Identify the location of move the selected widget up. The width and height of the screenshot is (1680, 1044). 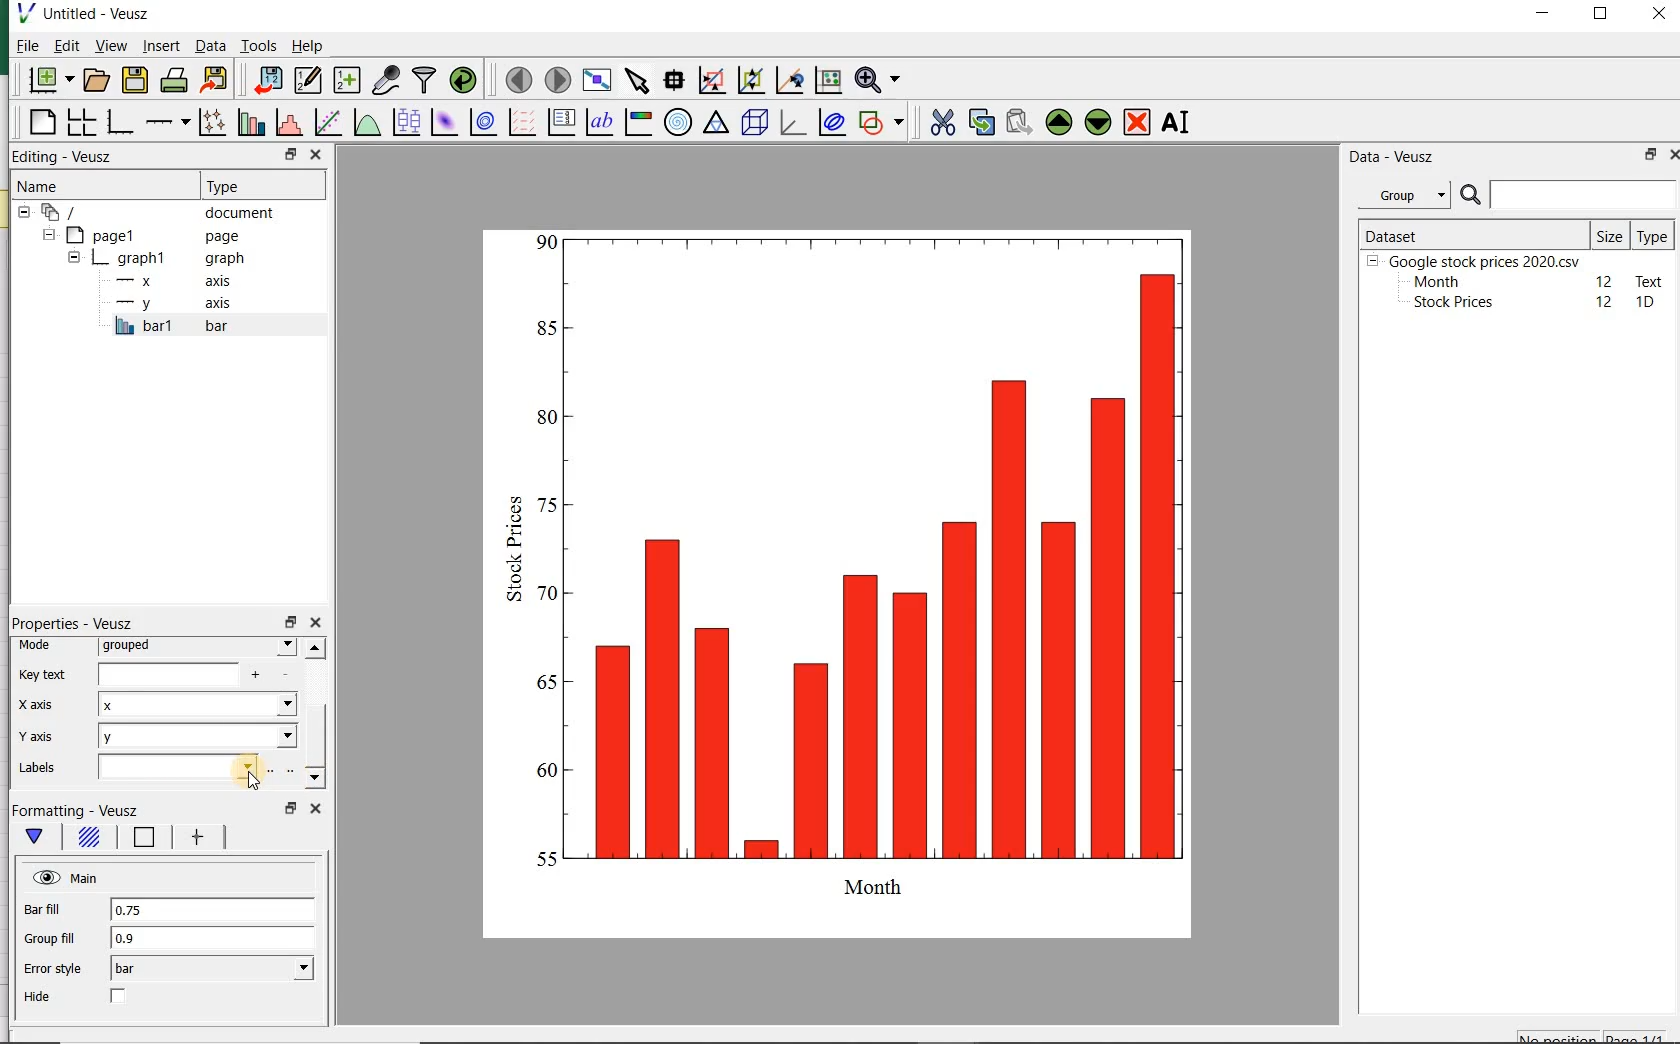
(1059, 122).